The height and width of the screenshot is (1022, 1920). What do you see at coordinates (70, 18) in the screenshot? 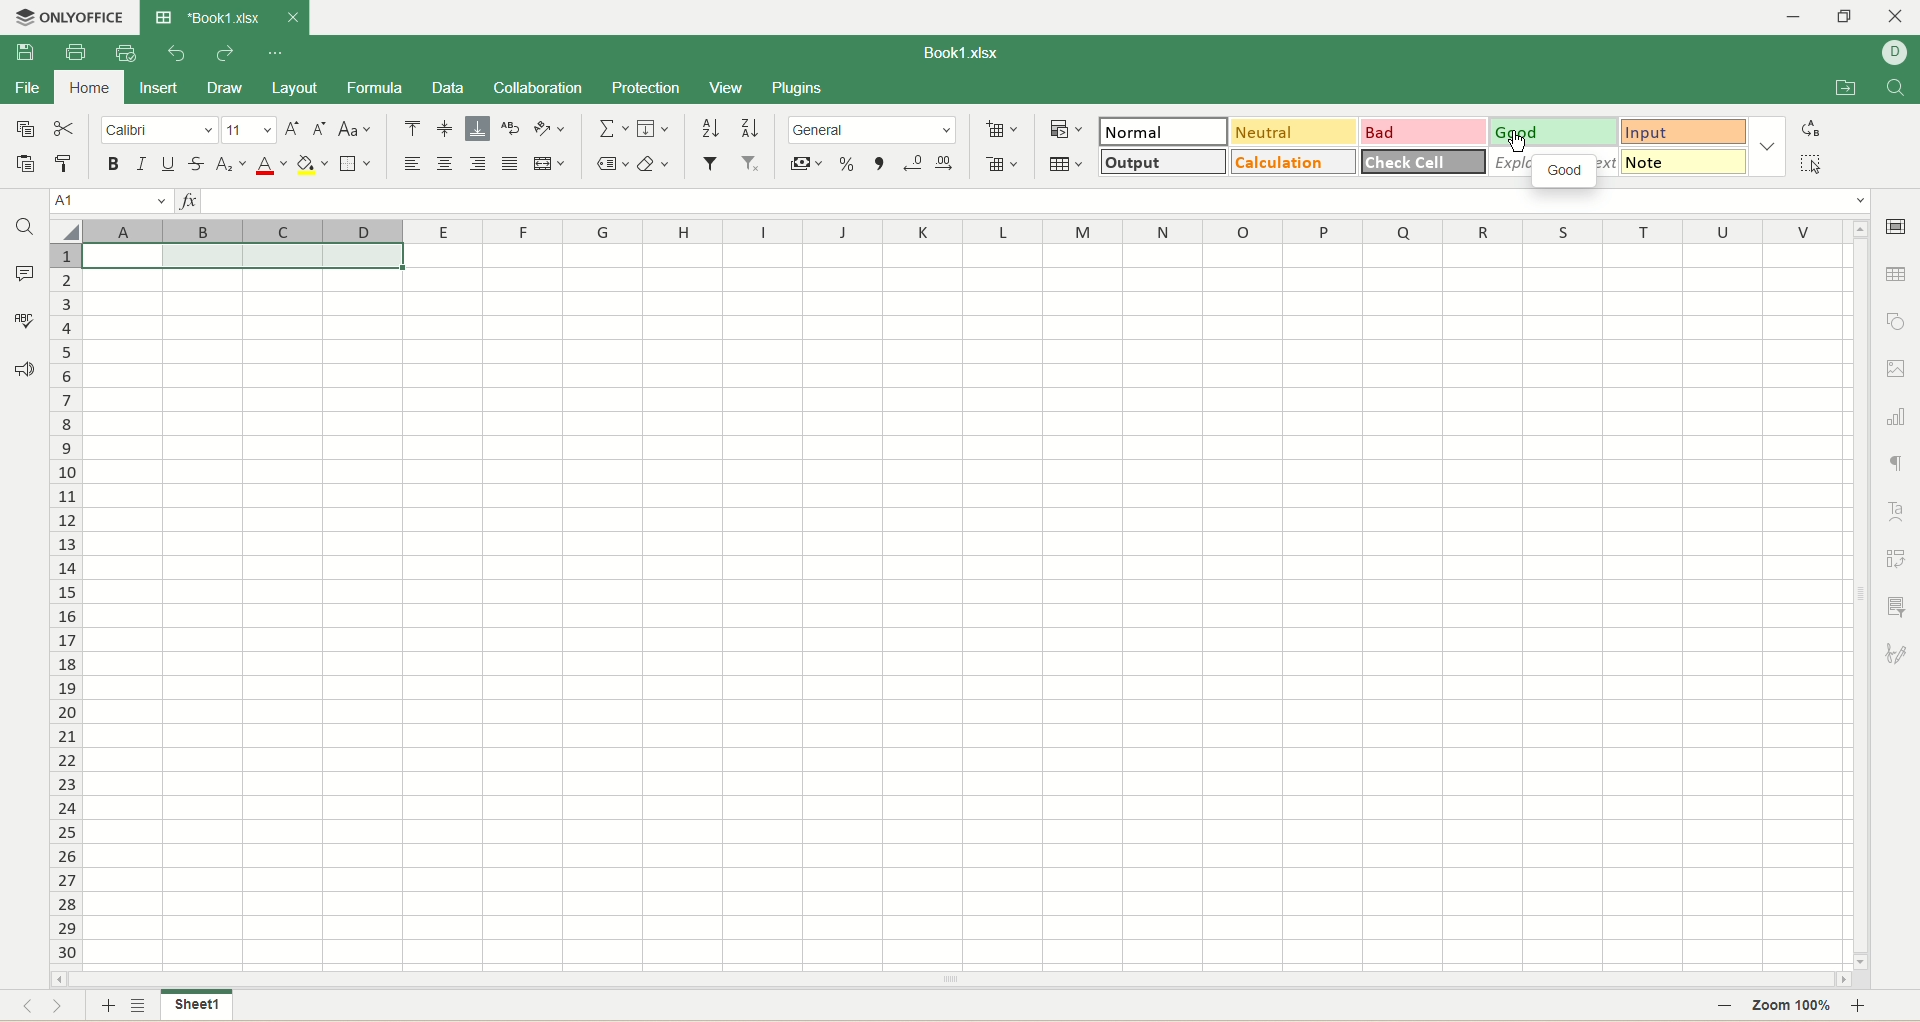
I see `onlyoffice` at bounding box center [70, 18].